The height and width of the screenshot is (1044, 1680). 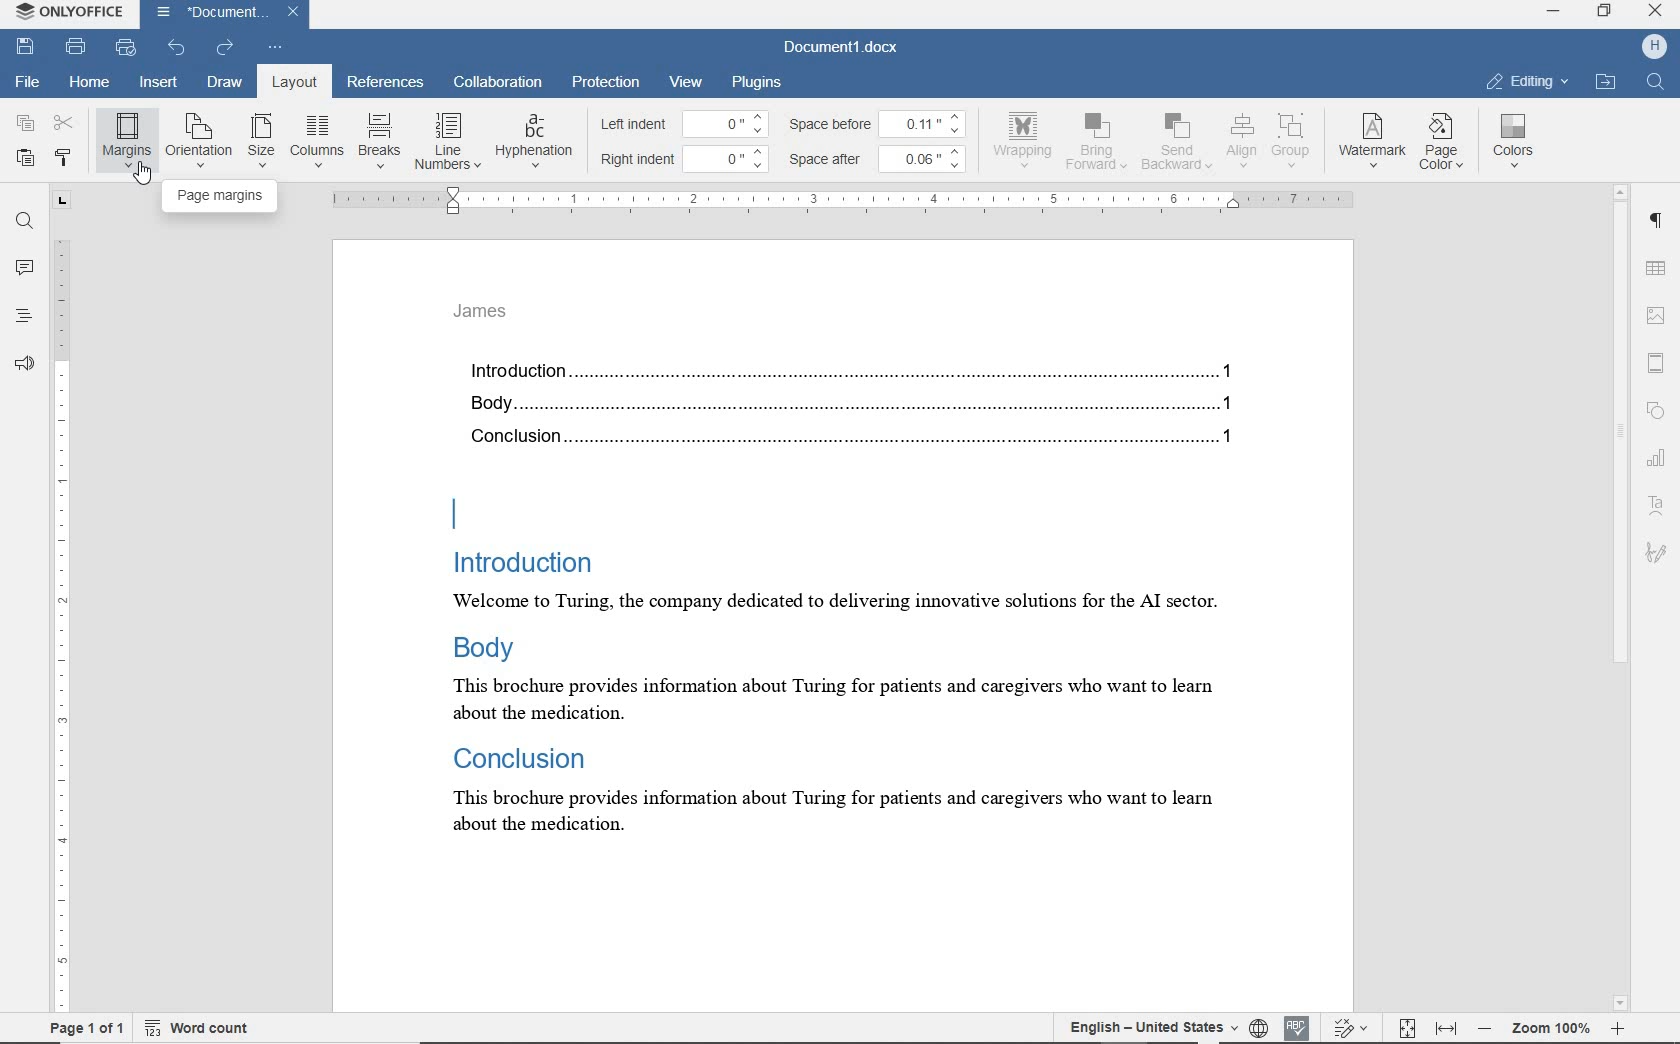 What do you see at coordinates (1609, 81) in the screenshot?
I see `OPEN LINK LOCATION` at bounding box center [1609, 81].